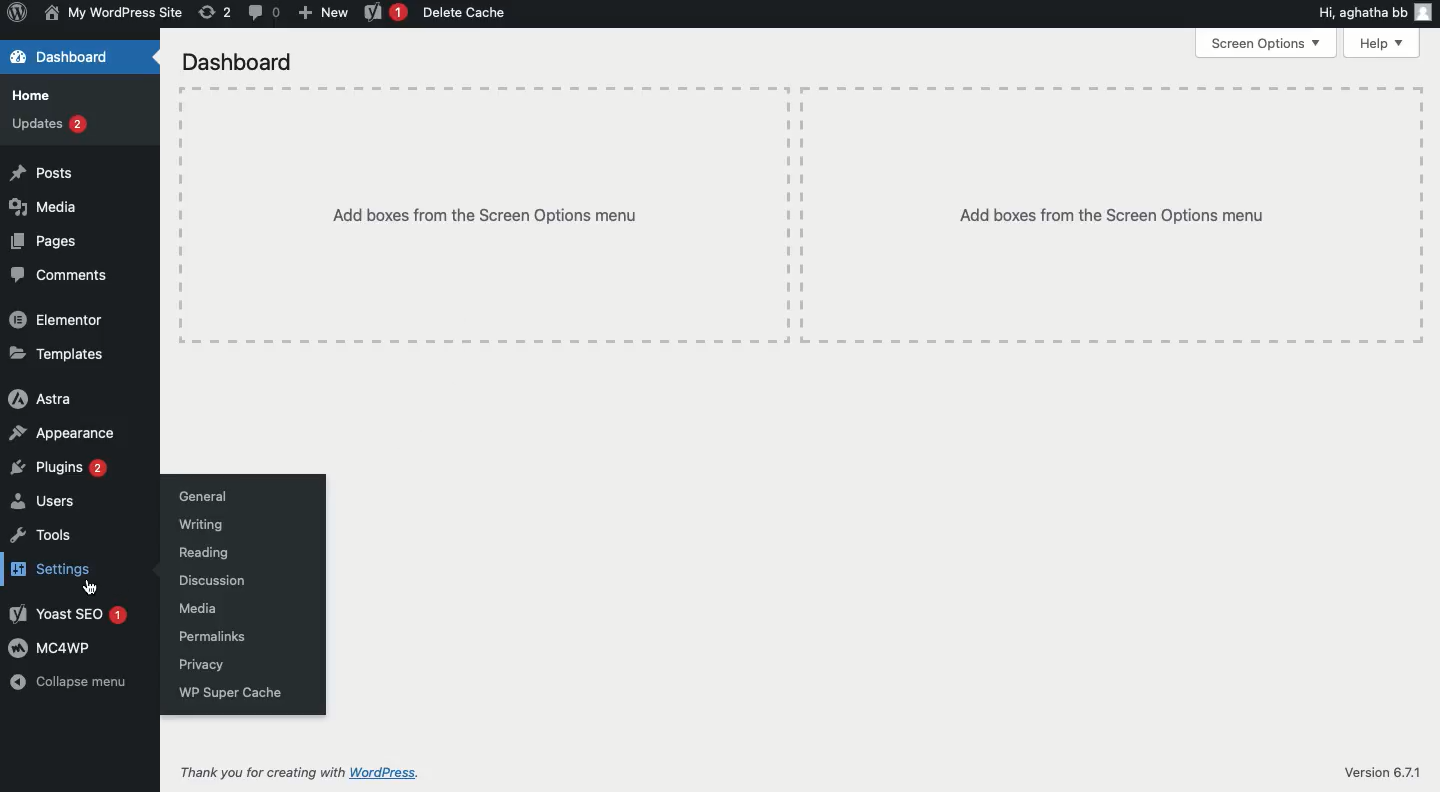  Describe the element at coordinates (230, 693) in the screenshot. I see `WP super cache` at that location.